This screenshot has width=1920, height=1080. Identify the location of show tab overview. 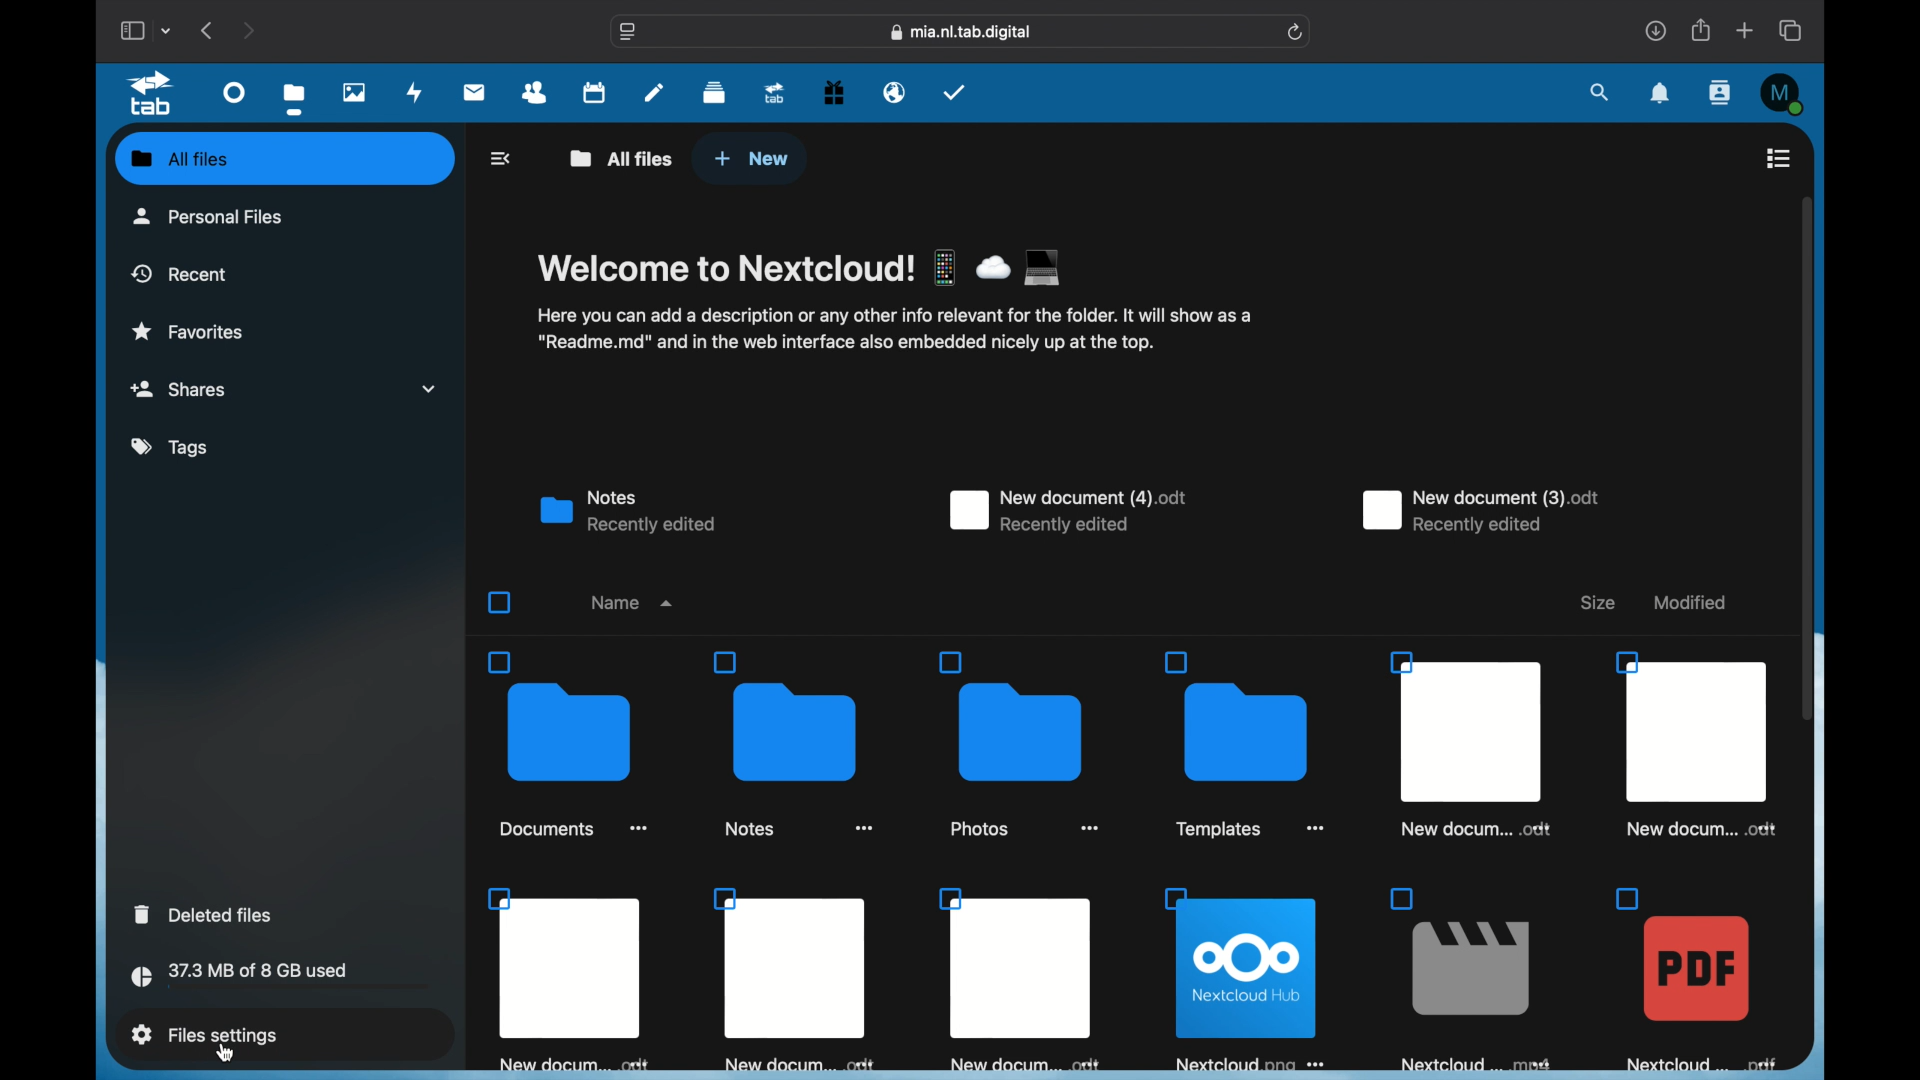
(1790, 30).